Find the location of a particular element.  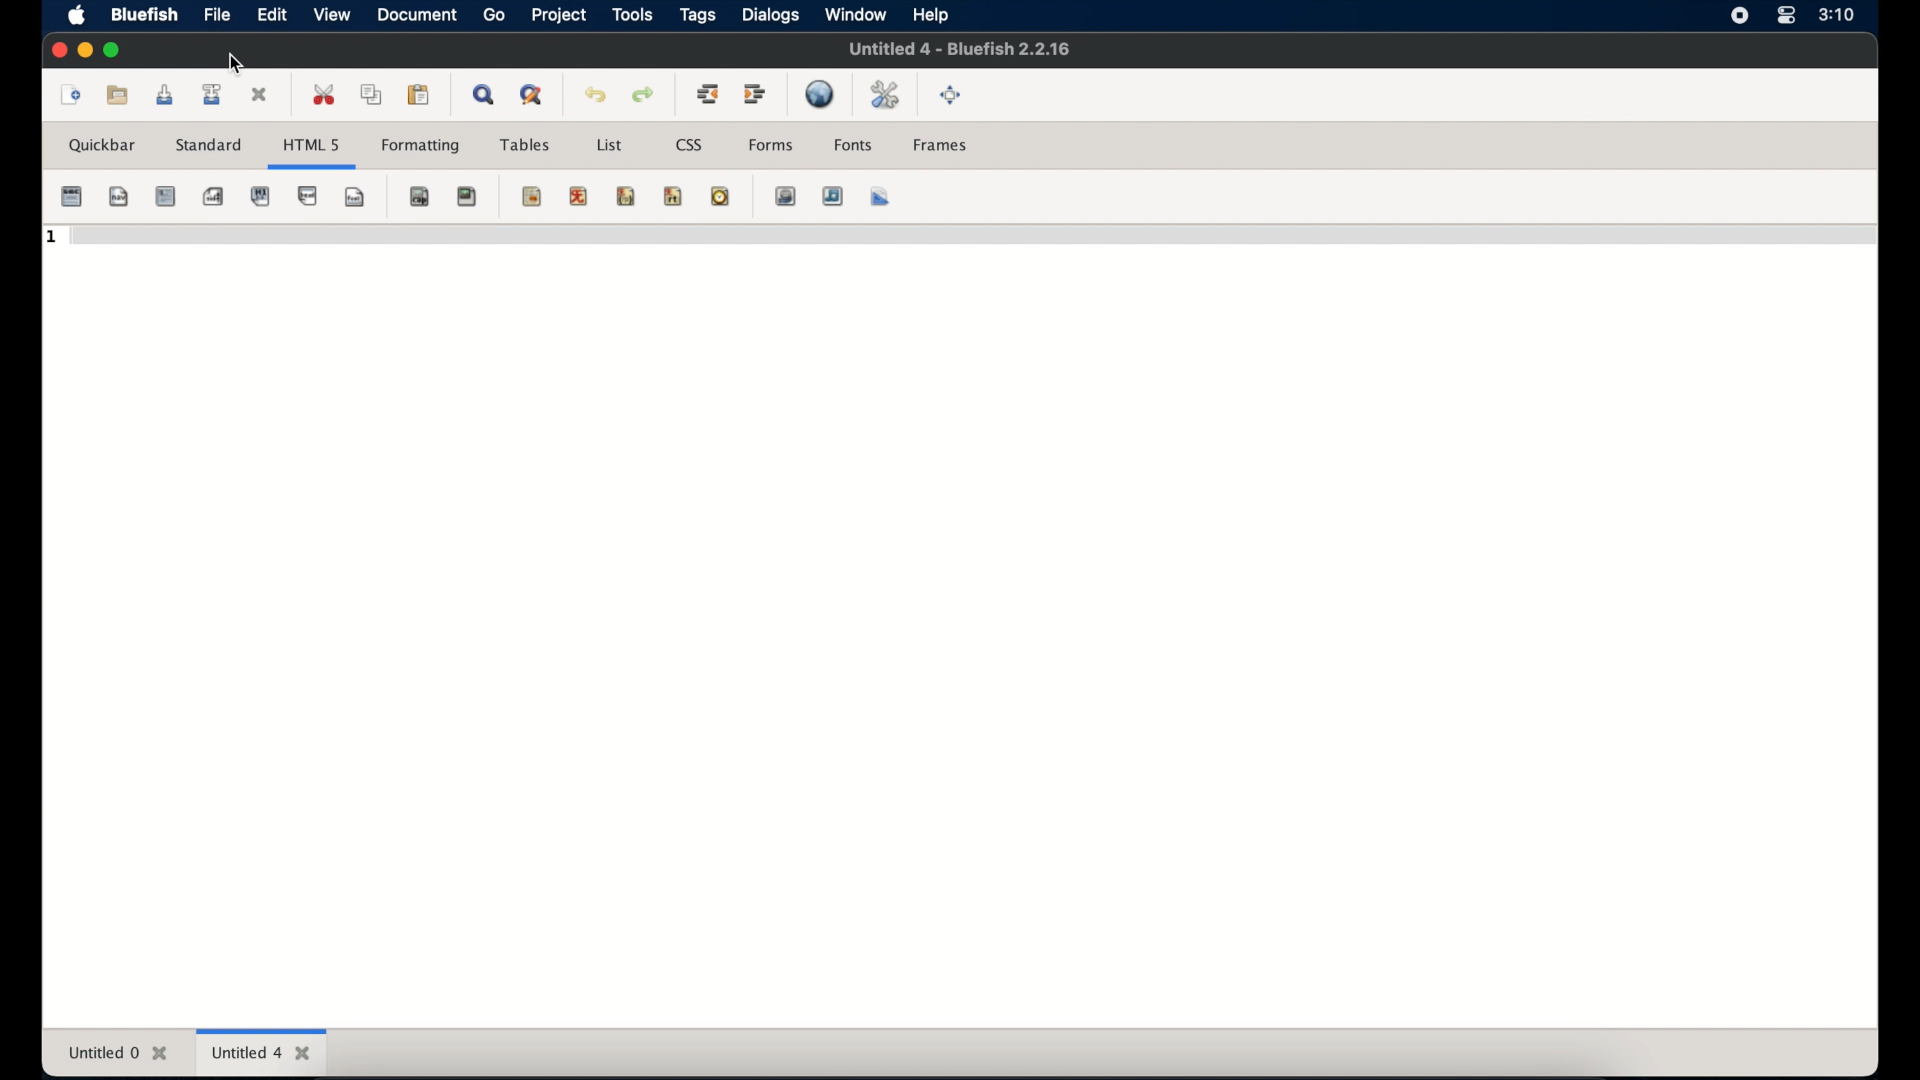

edit preferences is located at coordinates (887, 96).